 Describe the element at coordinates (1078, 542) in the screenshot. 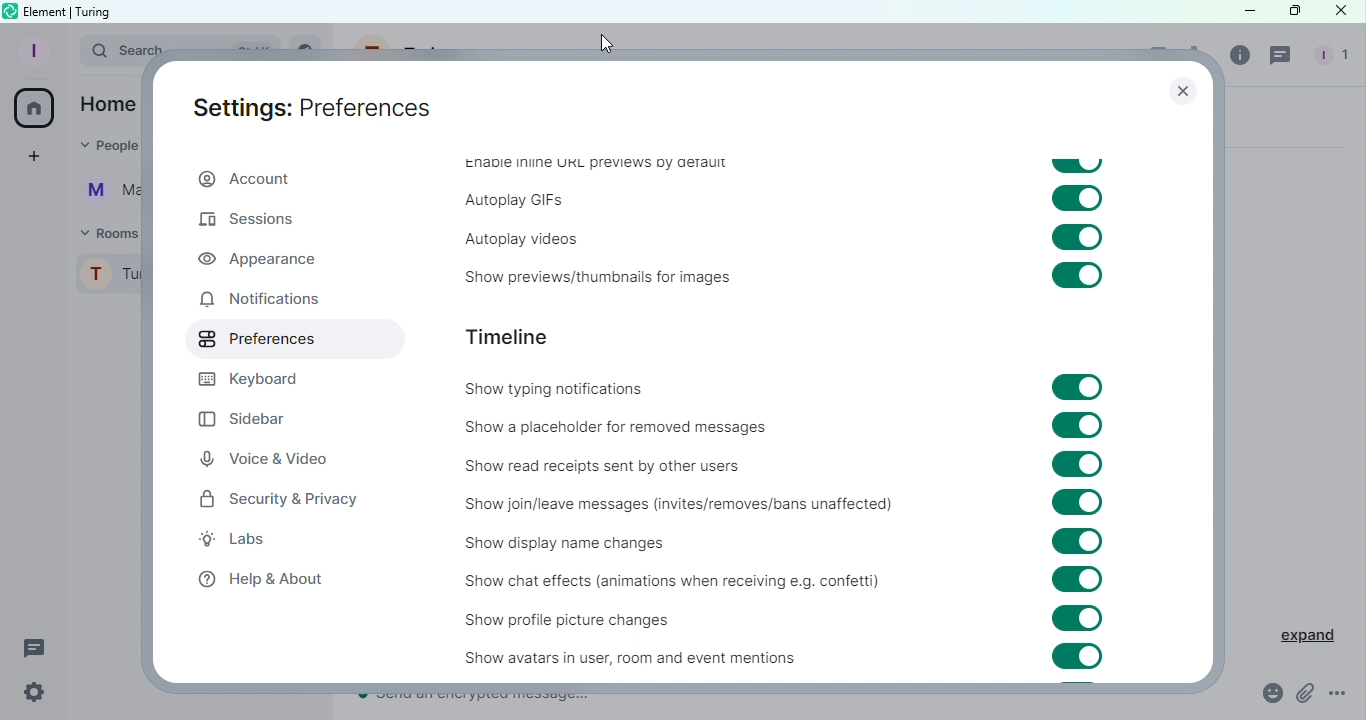

I see `Toggle` at that location.